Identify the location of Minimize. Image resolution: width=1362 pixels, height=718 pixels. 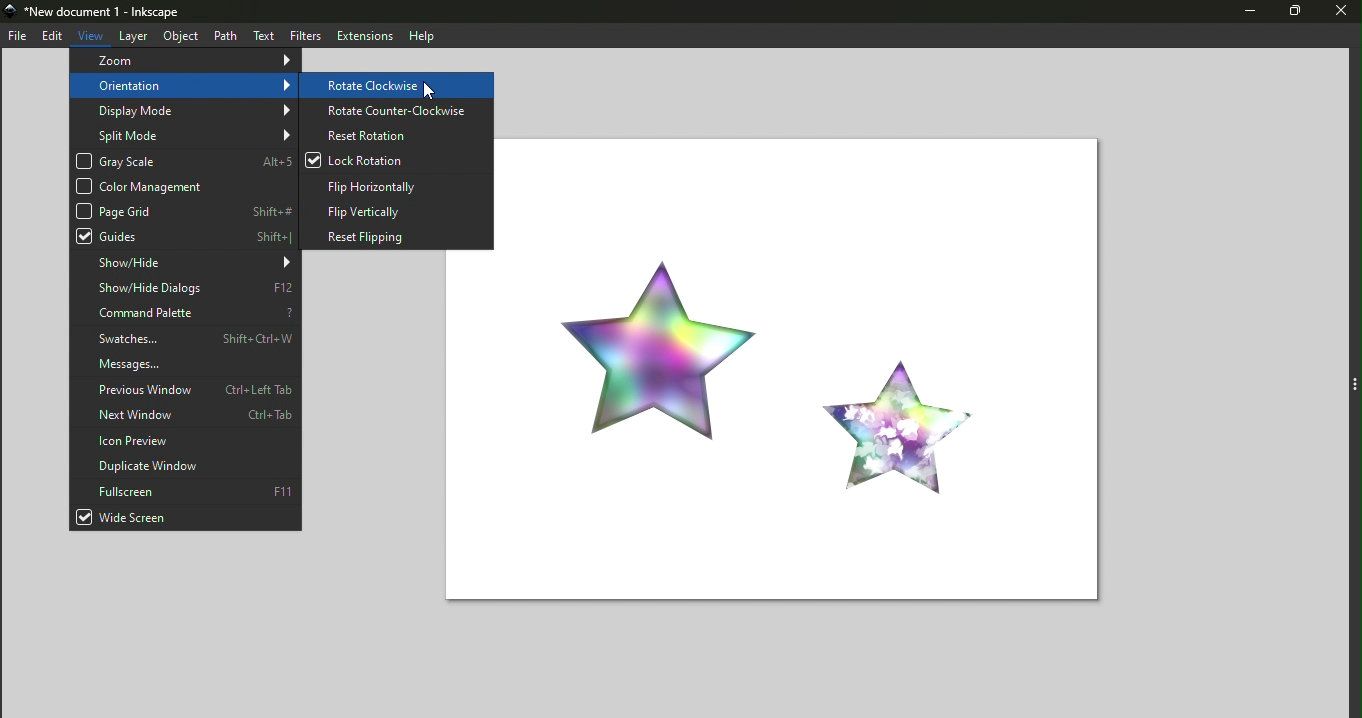
(1241, 13).